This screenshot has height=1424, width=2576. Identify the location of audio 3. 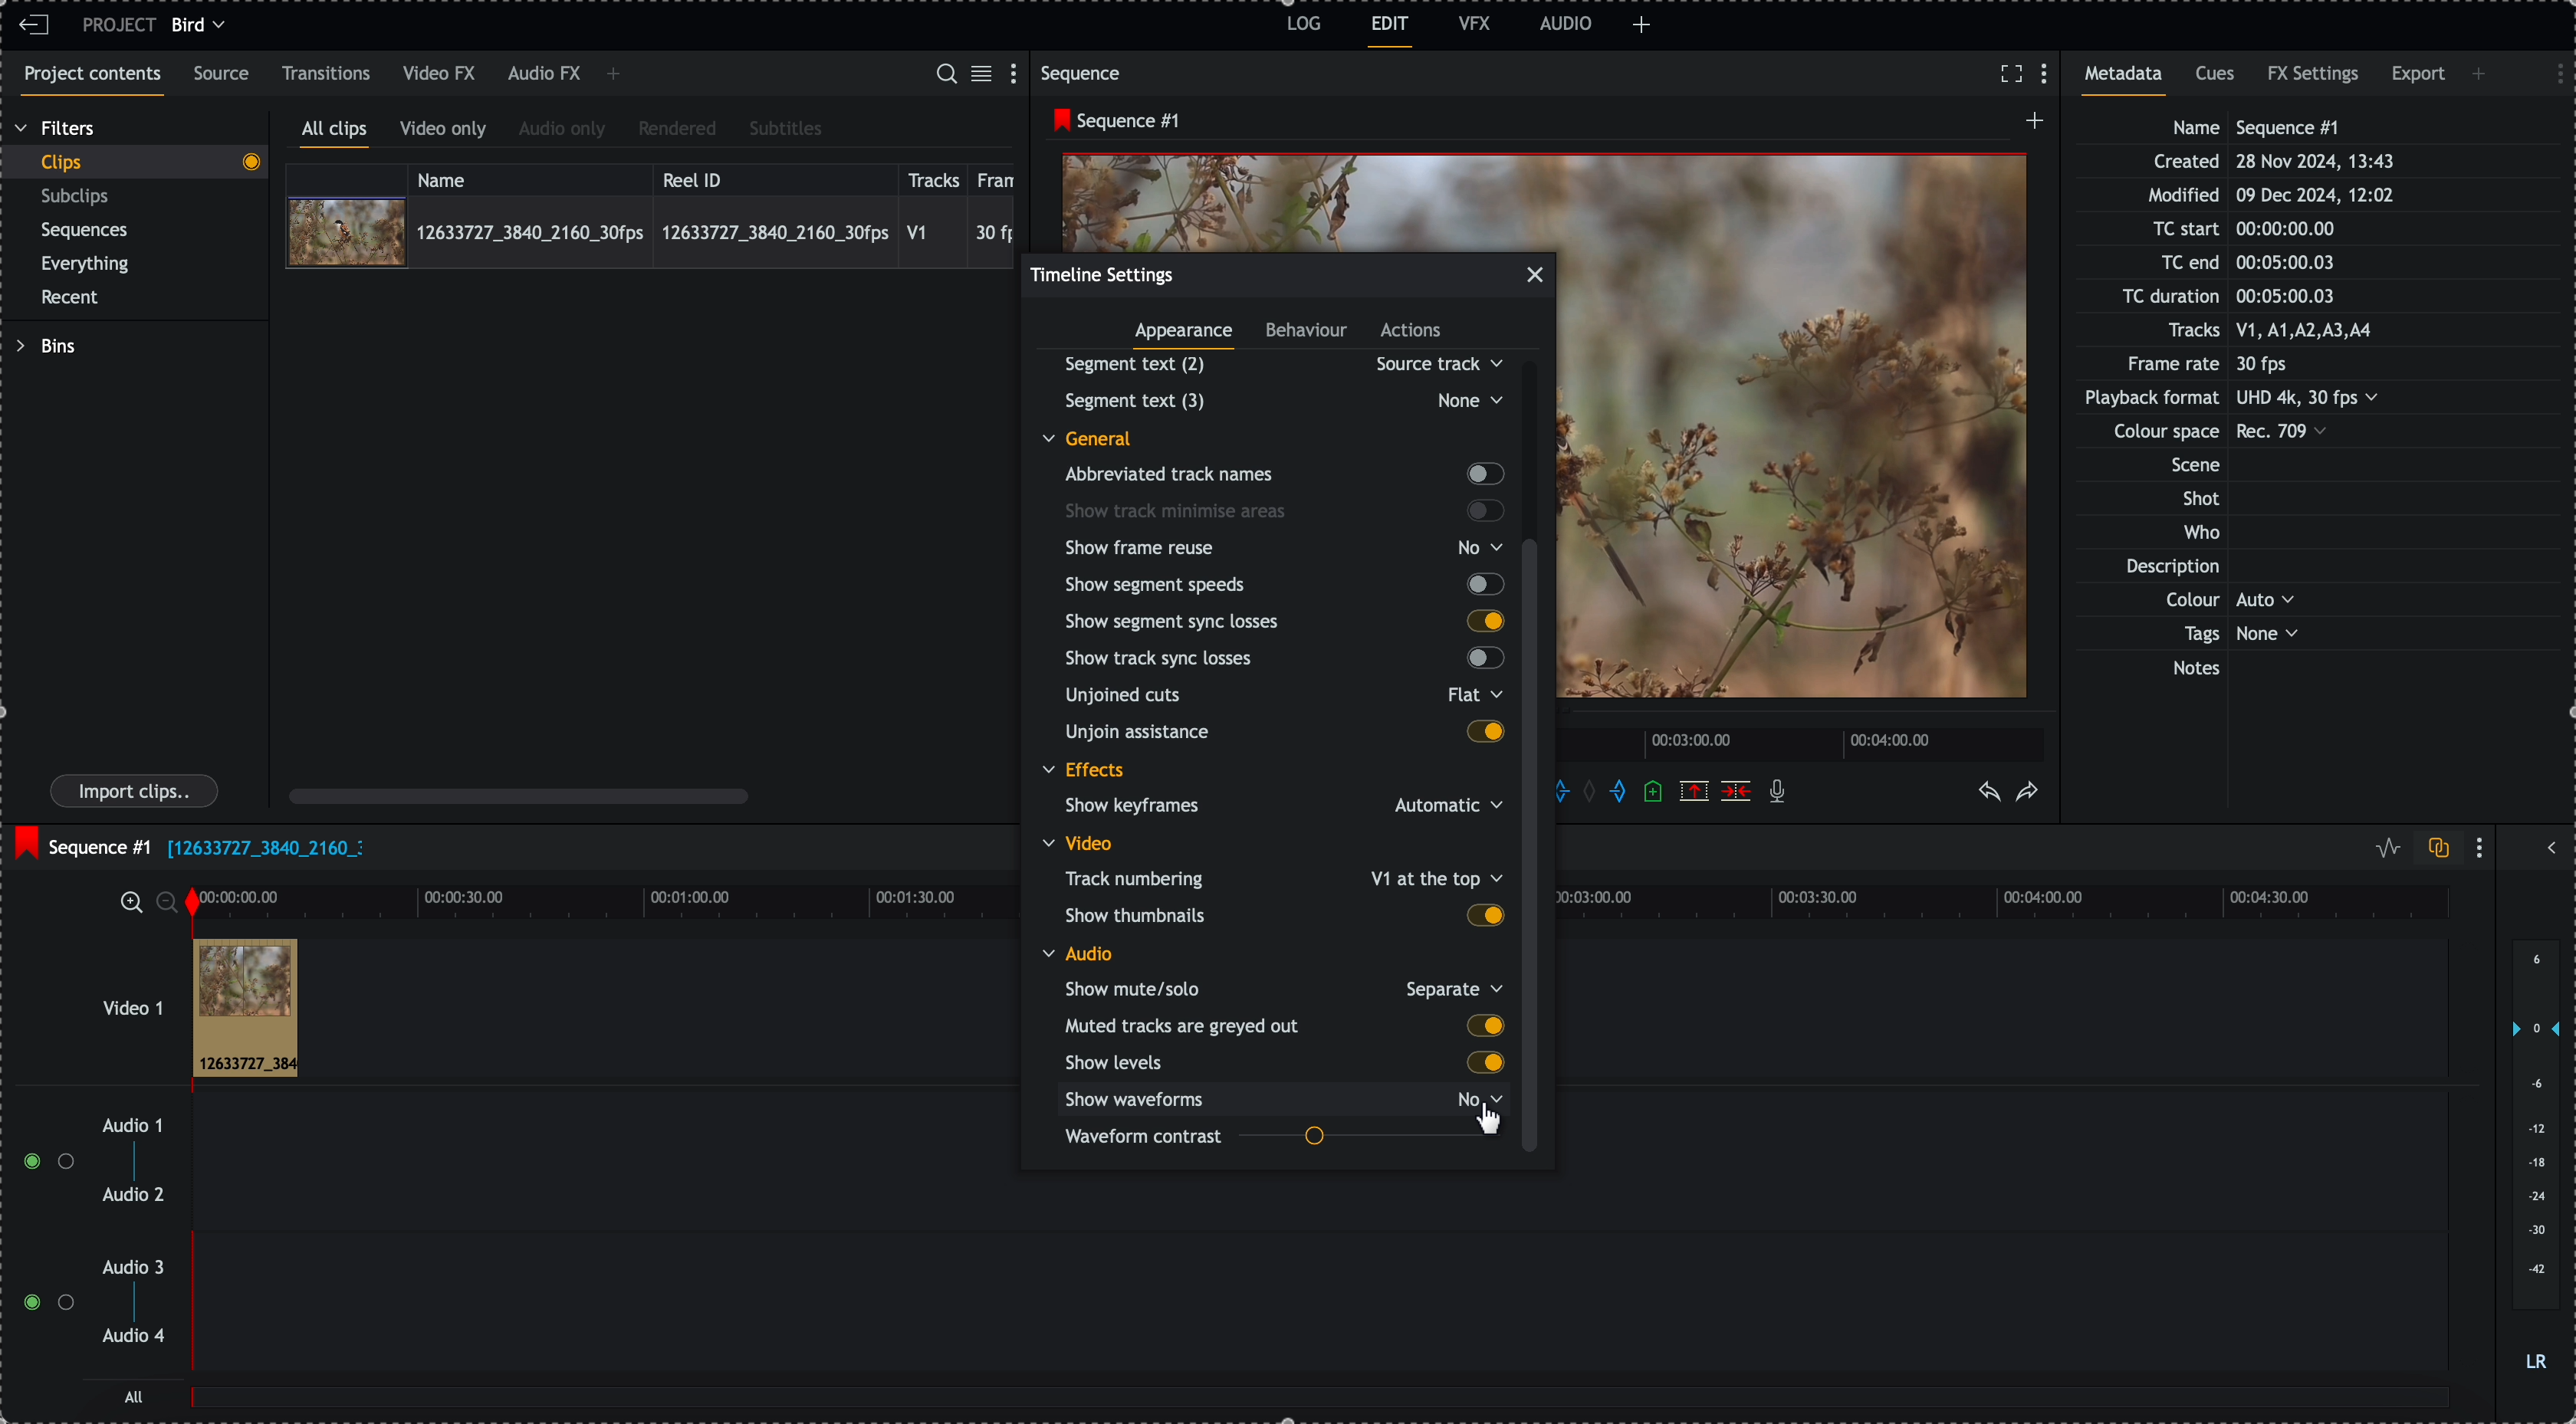
(138, 1268).